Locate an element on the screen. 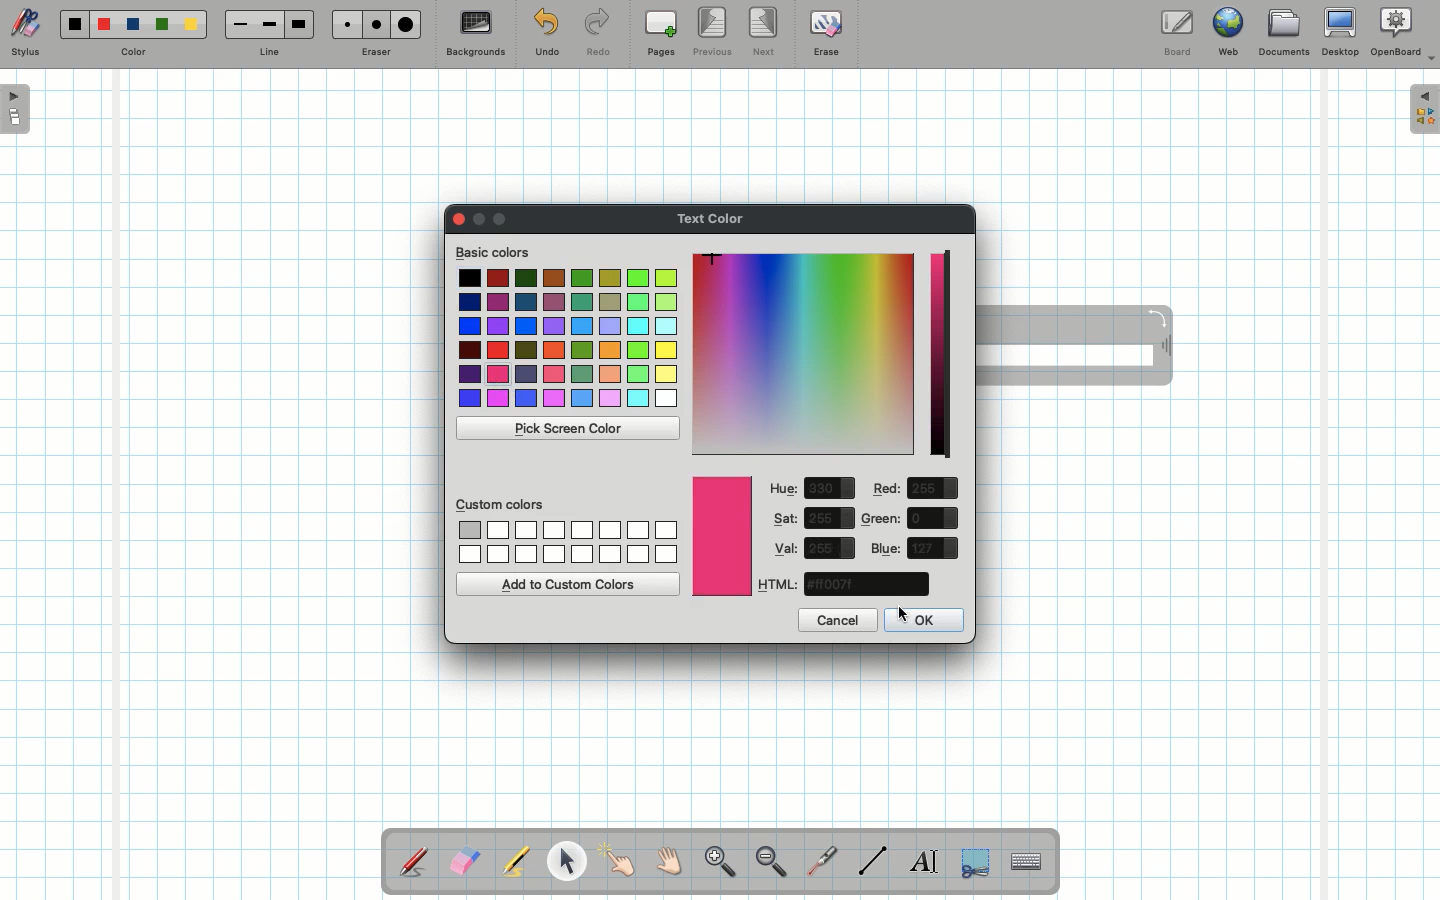 The height and width of the screenshot is (900, 1440). value is located at coordinates (830, 489).